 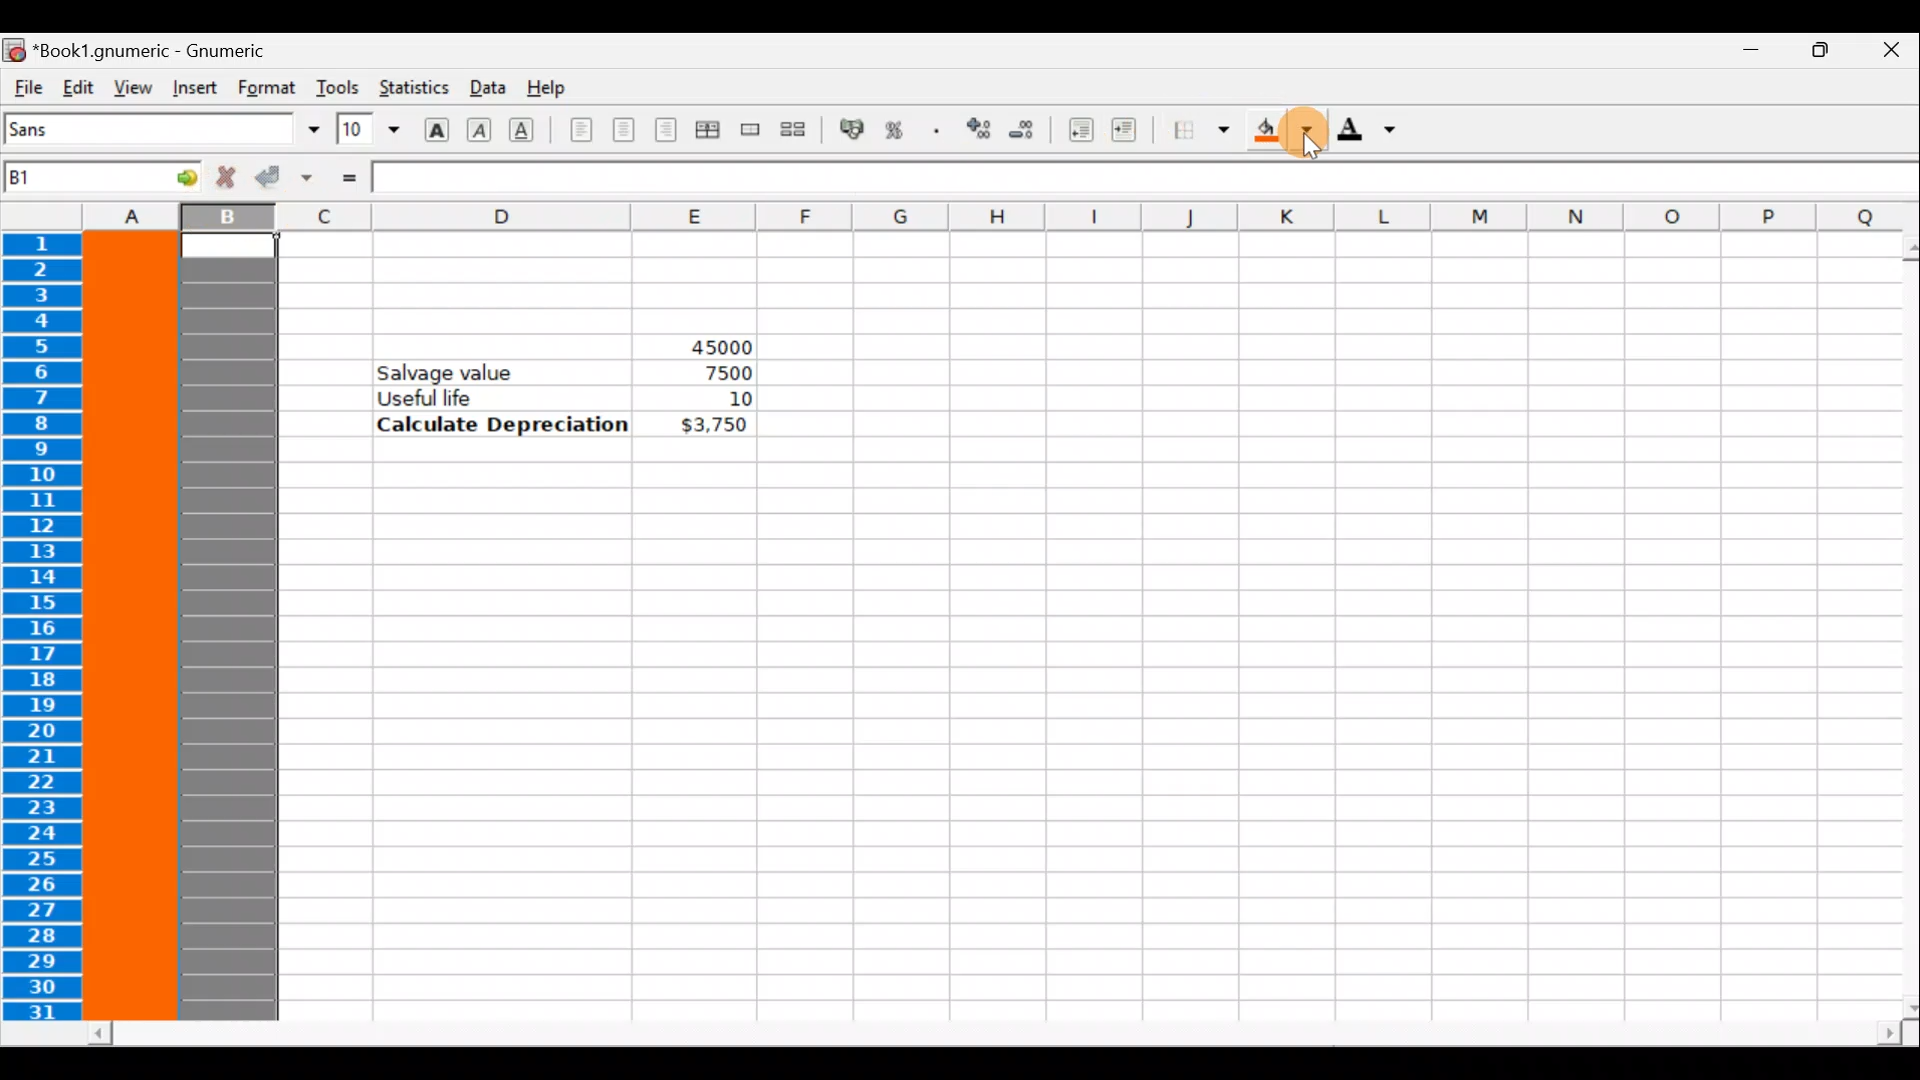 I want to click on Help, so click(x=553, y=89).